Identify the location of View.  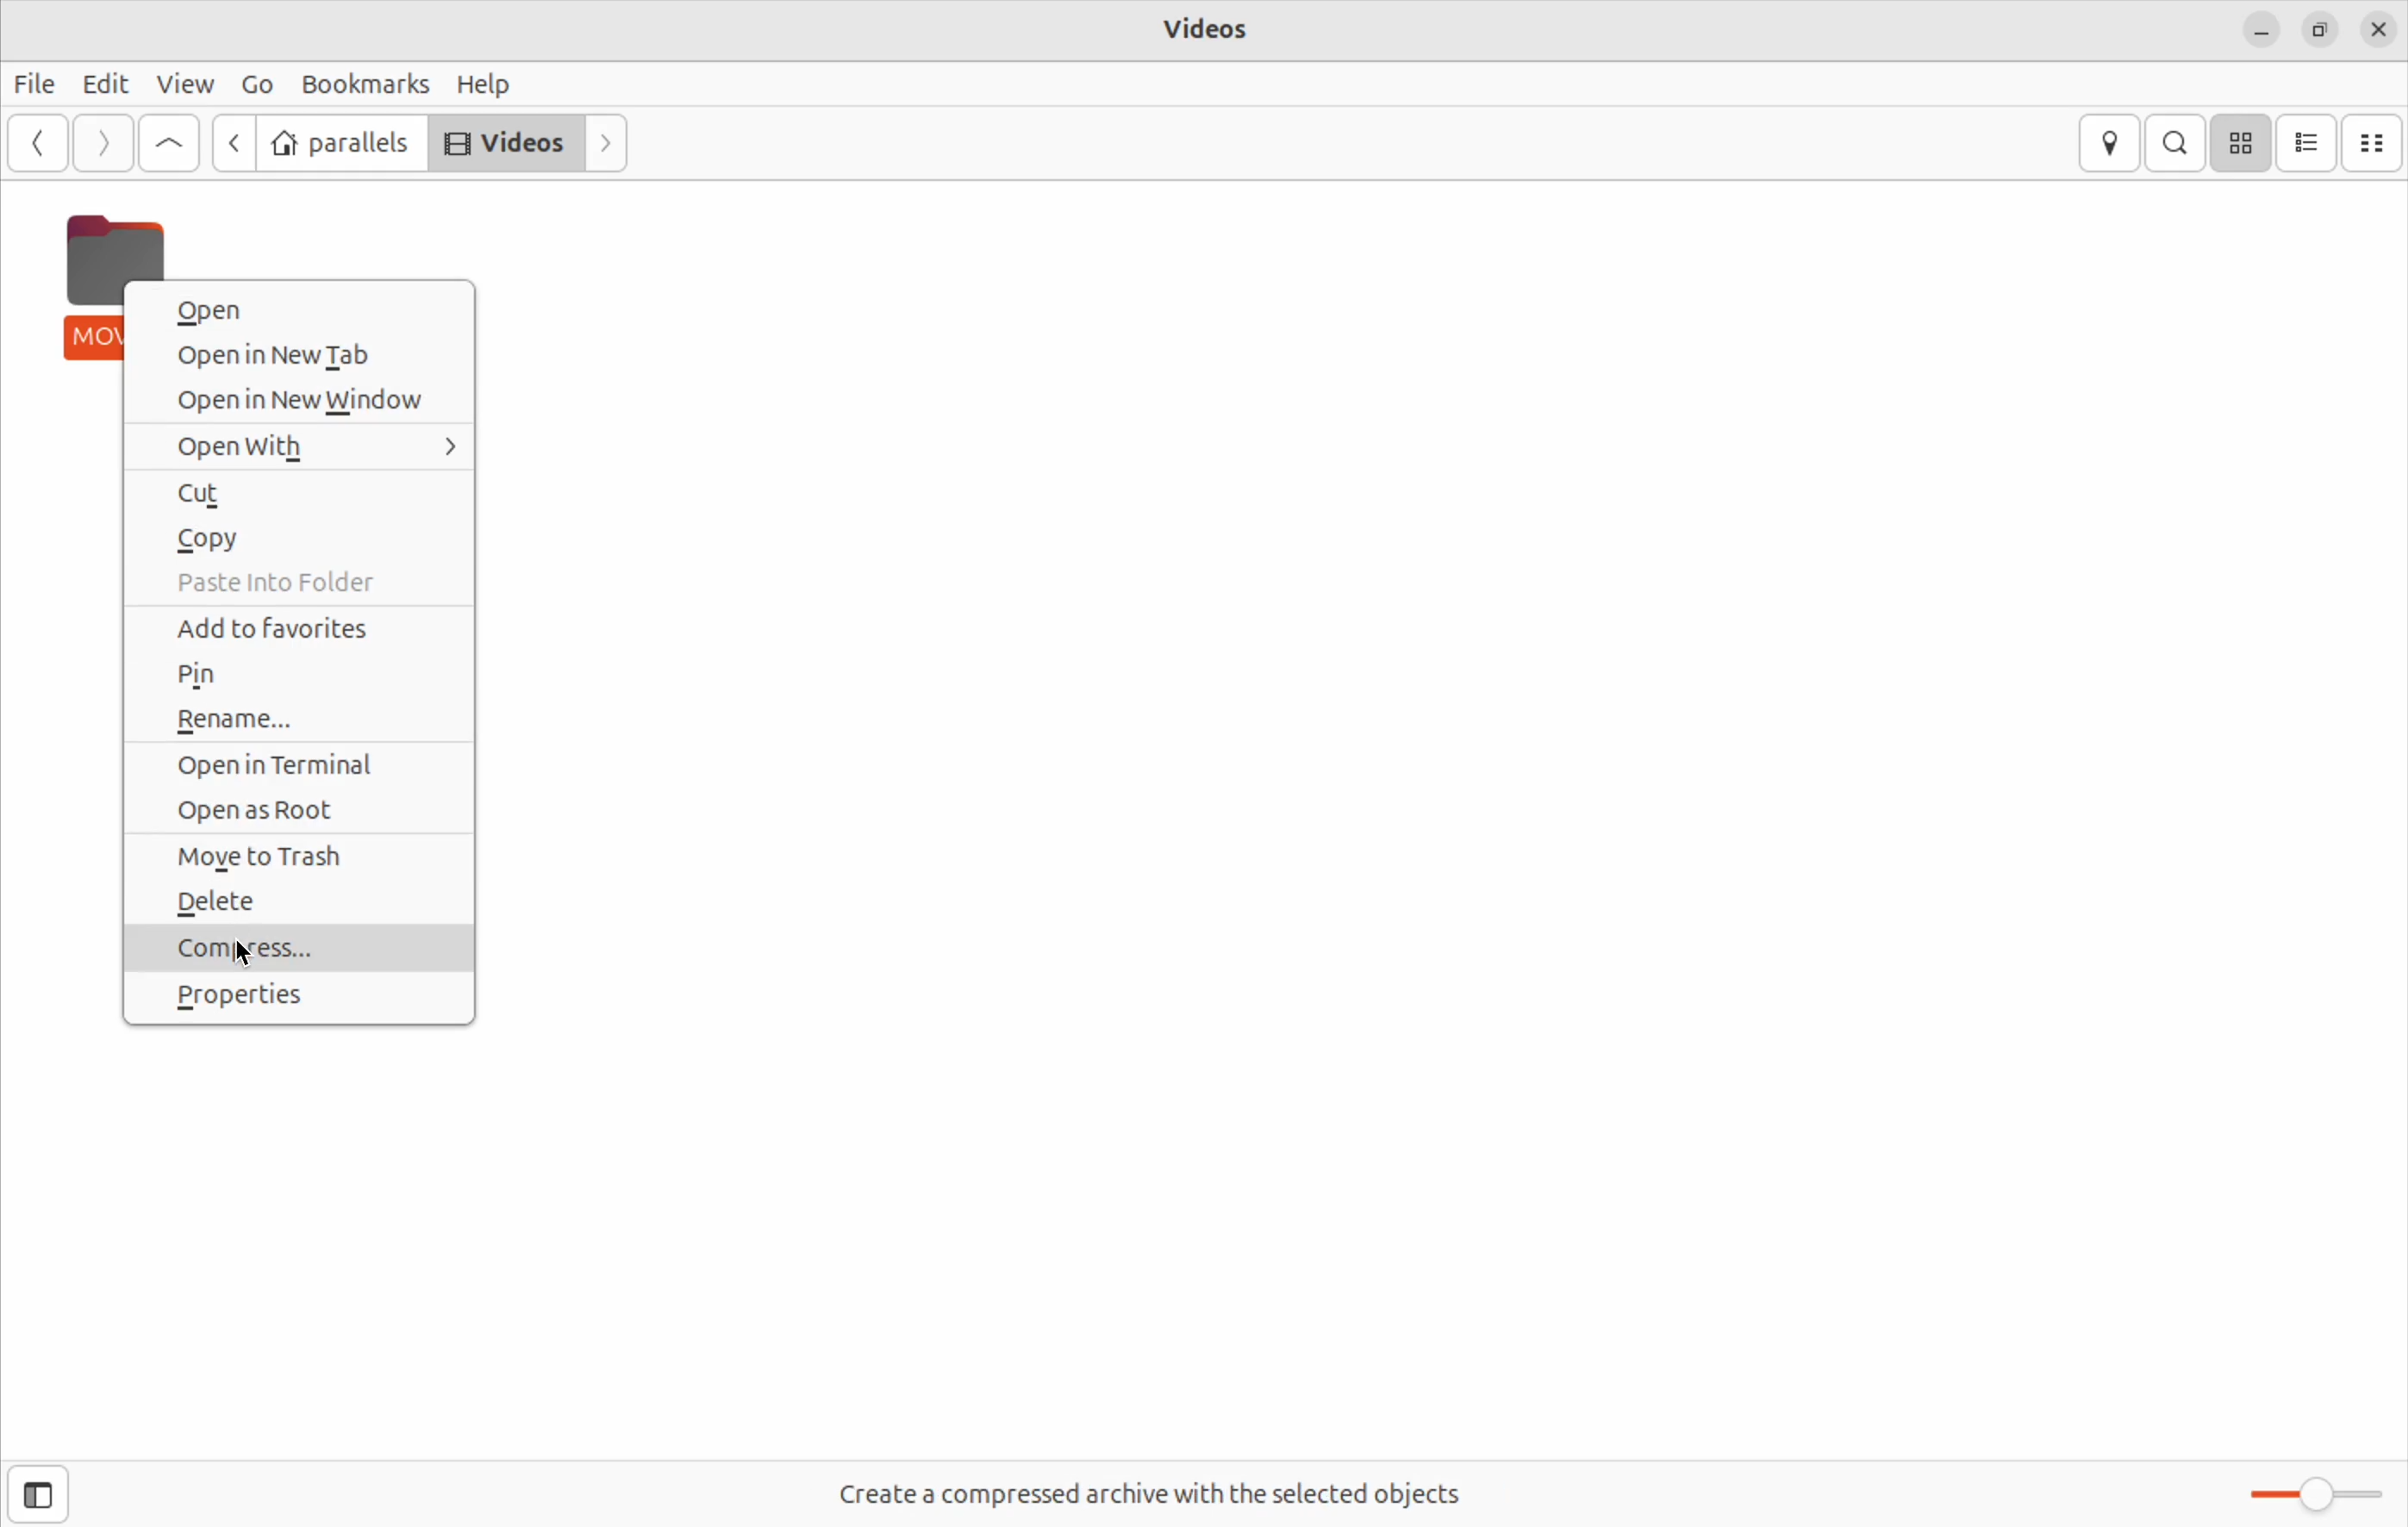
(181, 84).